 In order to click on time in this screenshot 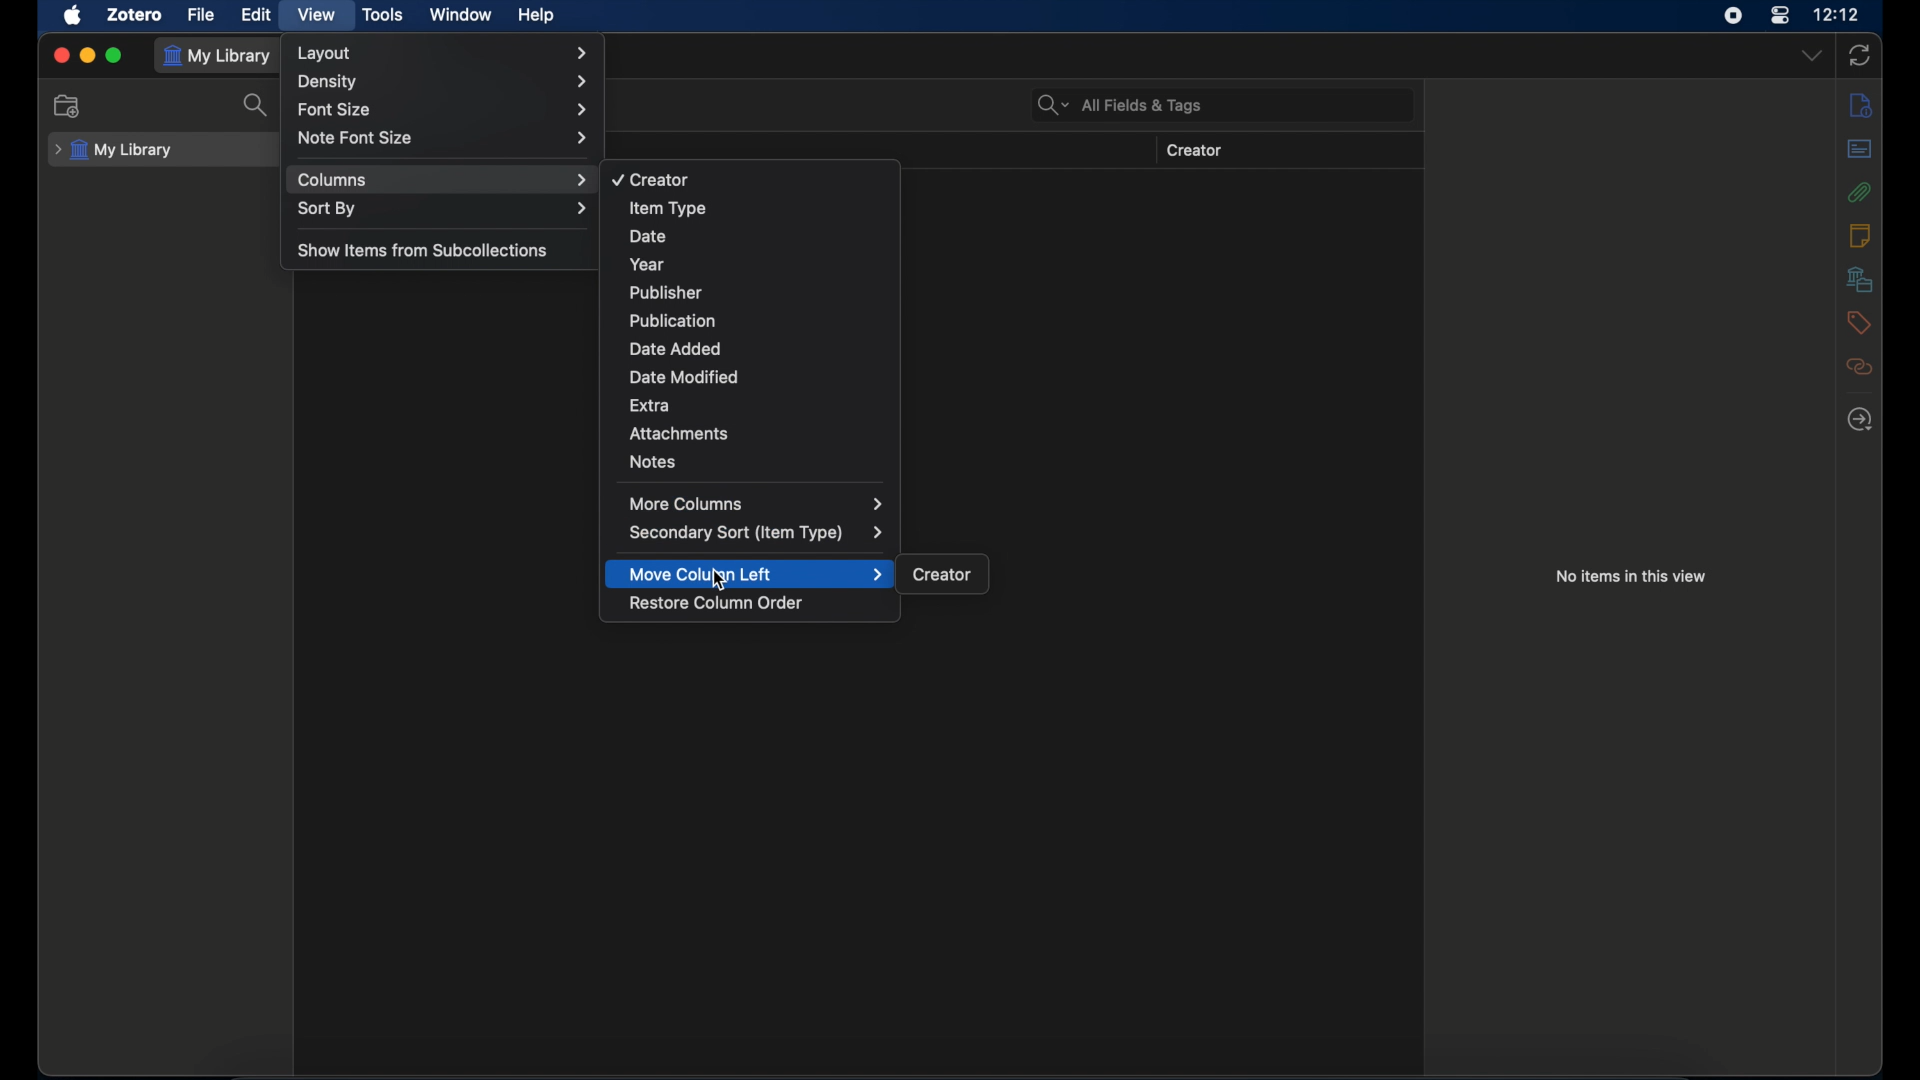, I will do `click(1837, 13)`.